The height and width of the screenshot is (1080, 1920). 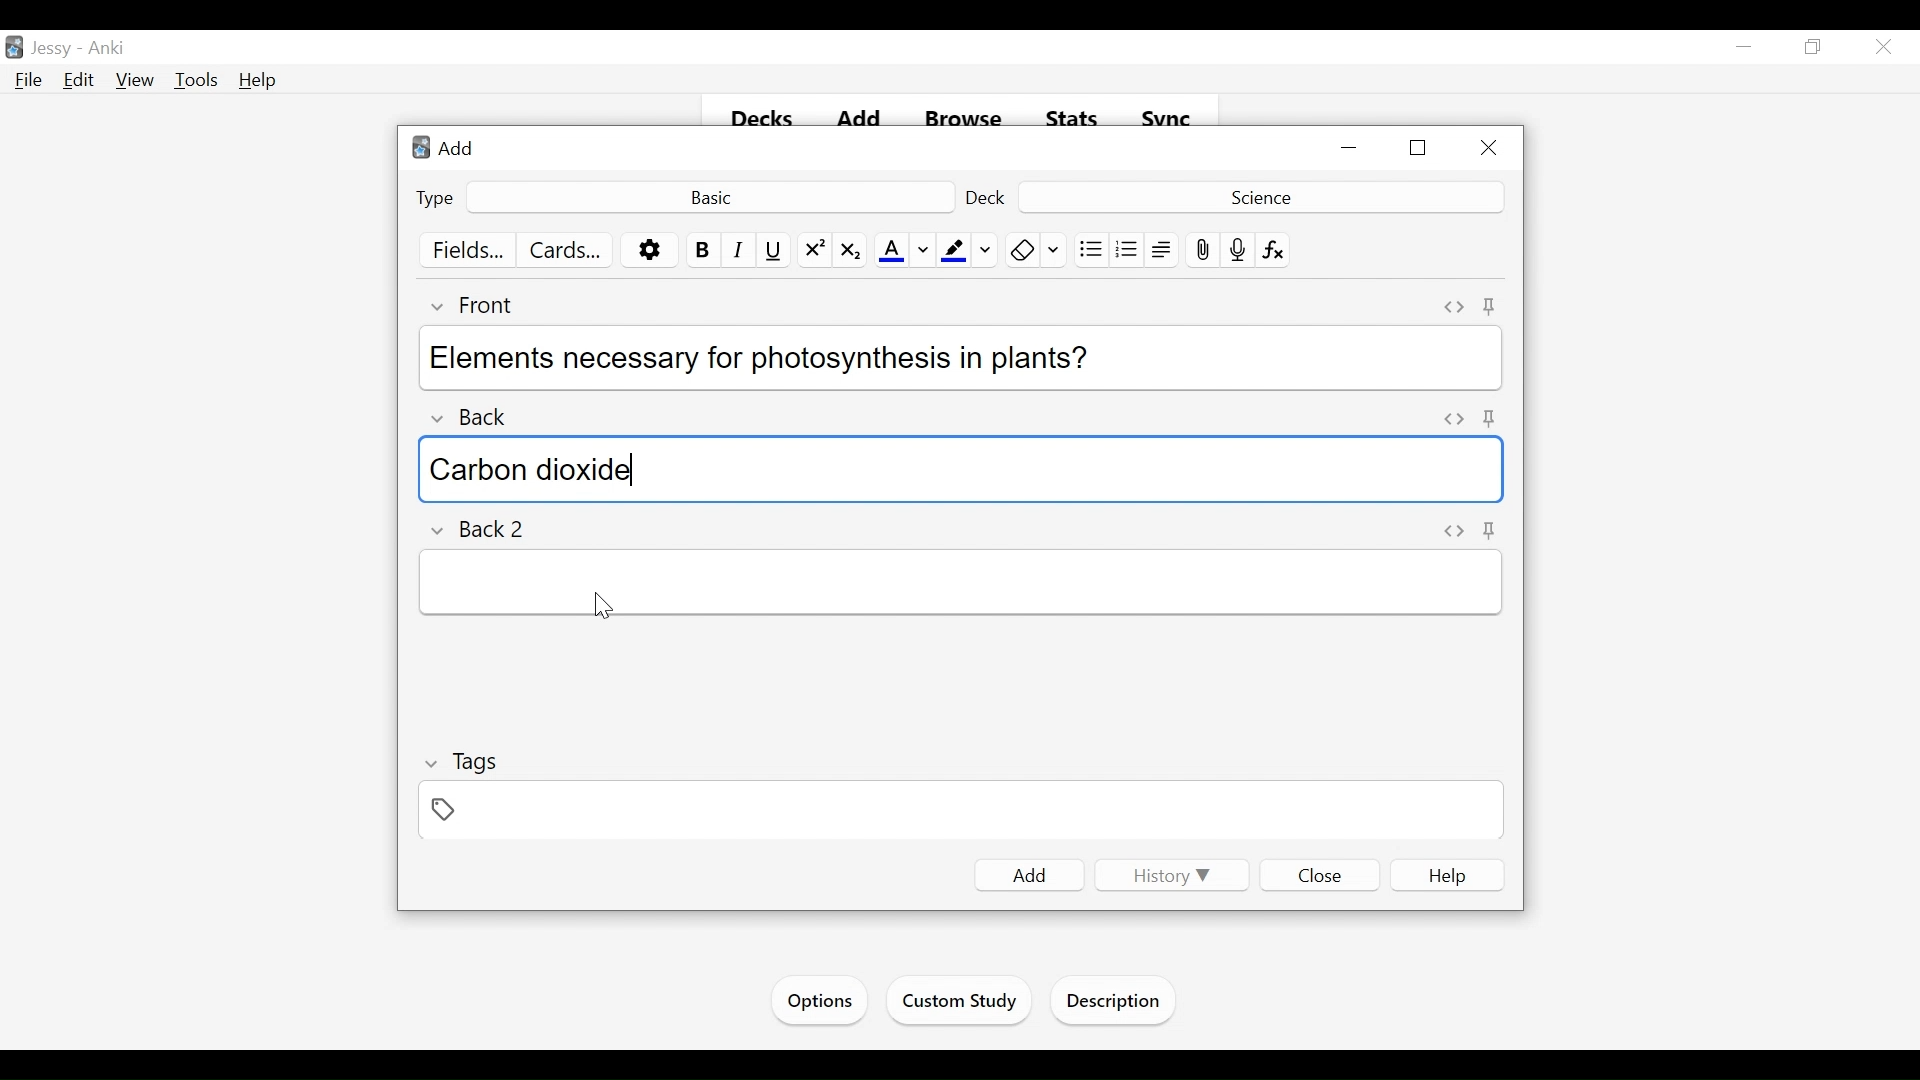 I want to click on Carbon Dioxide, so click(x=964, y=470).